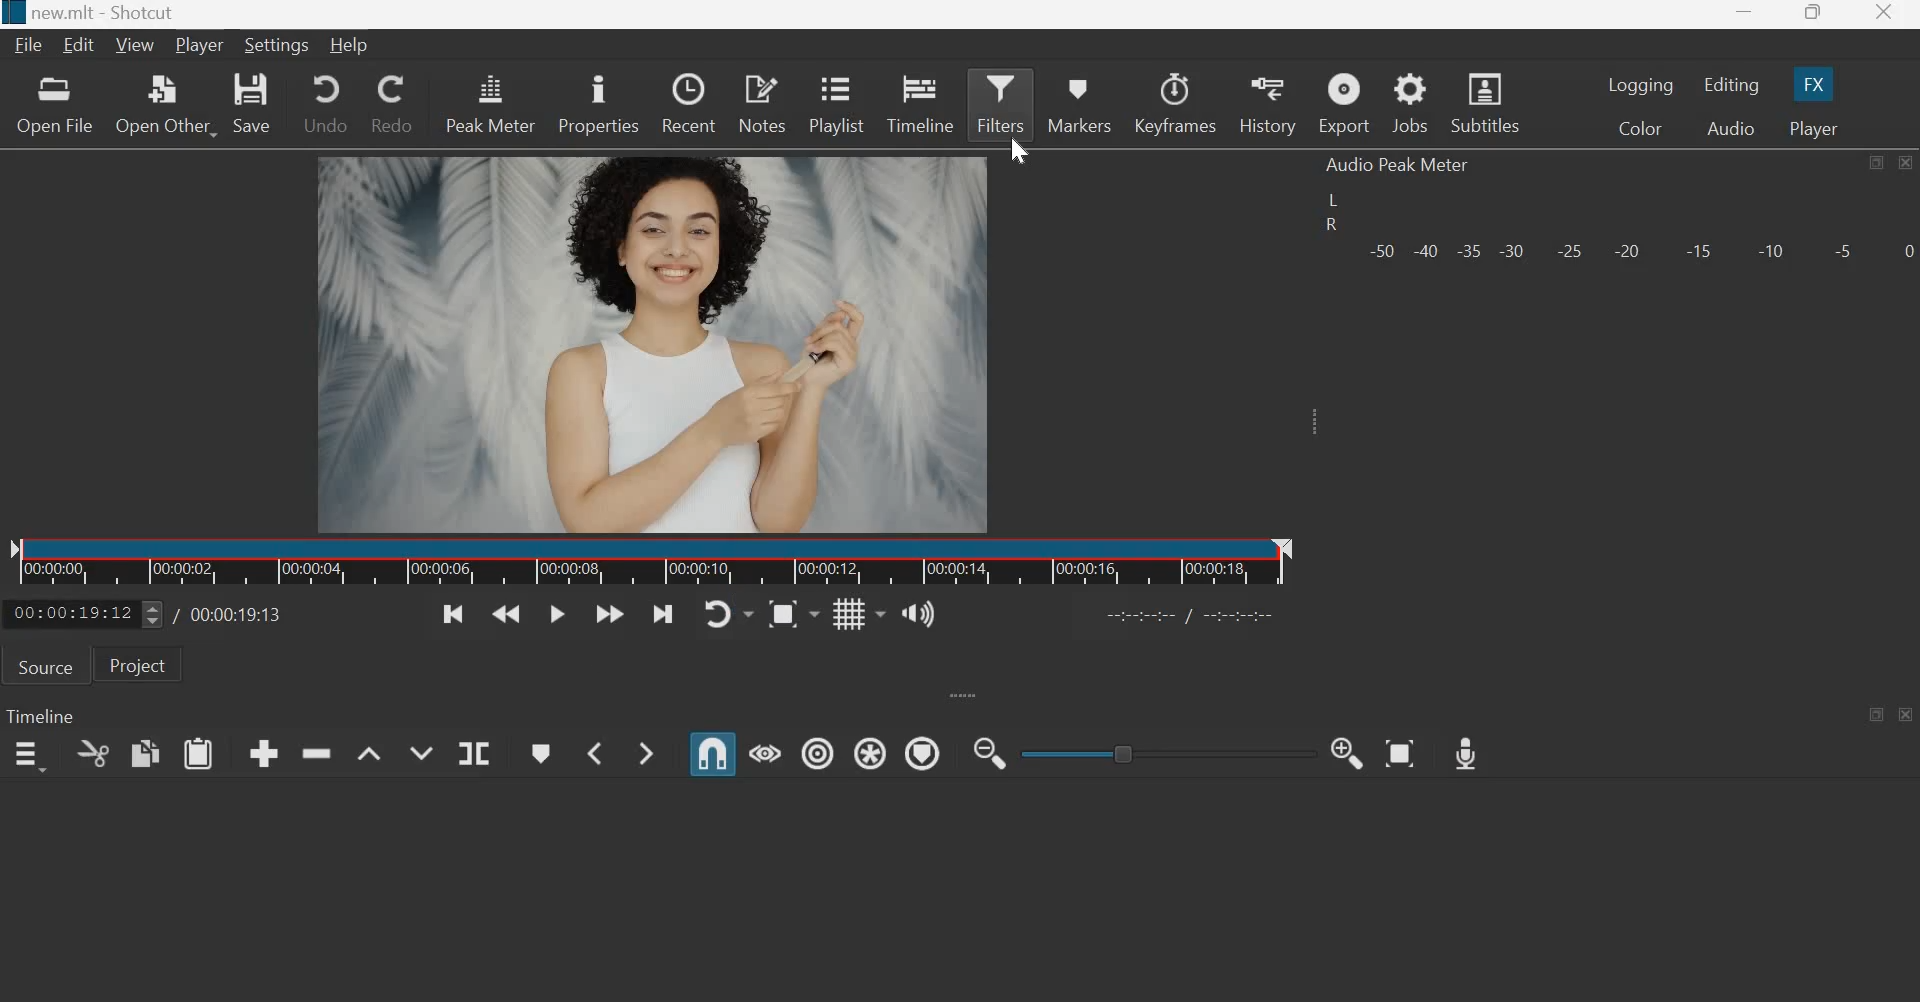  What do you see at coordinates (766, 753) in the screenshot?
I see `Scrub while dragging` at bounding box center [766, 753].